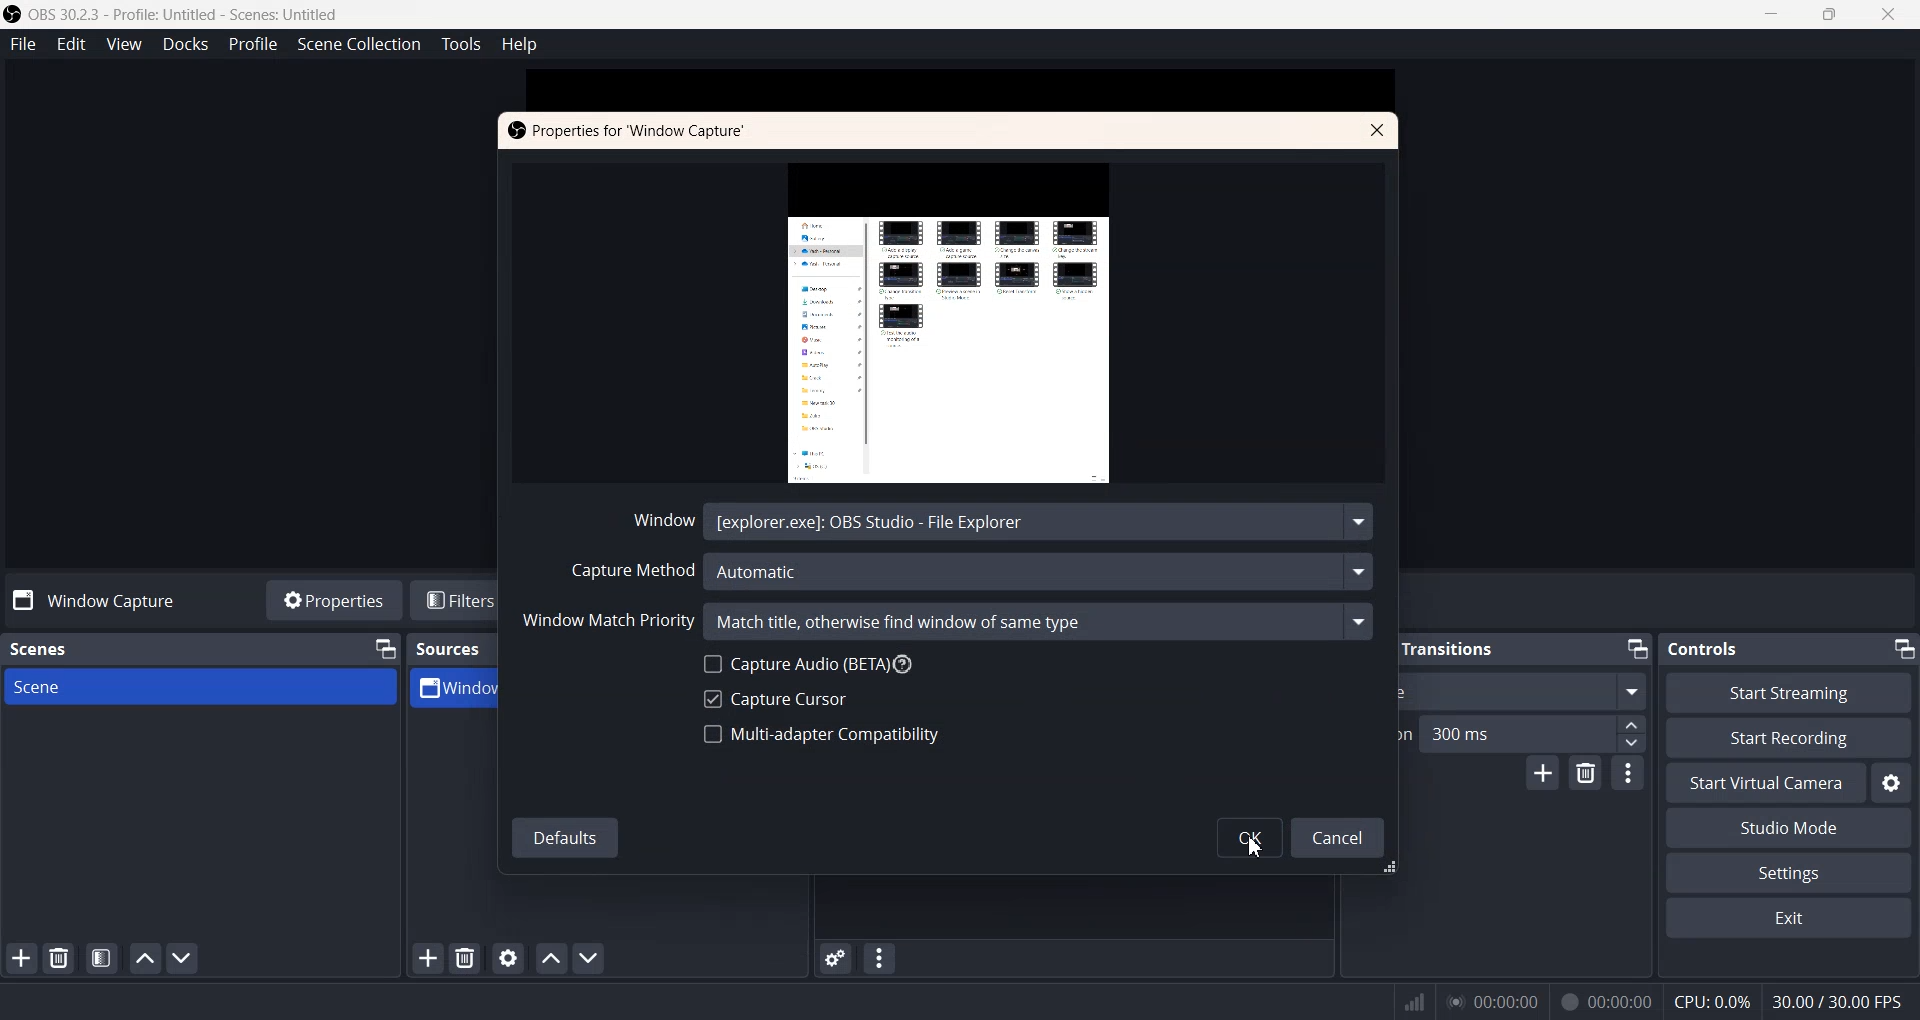  I want to click on Move Scene Down, so click(182, 957).